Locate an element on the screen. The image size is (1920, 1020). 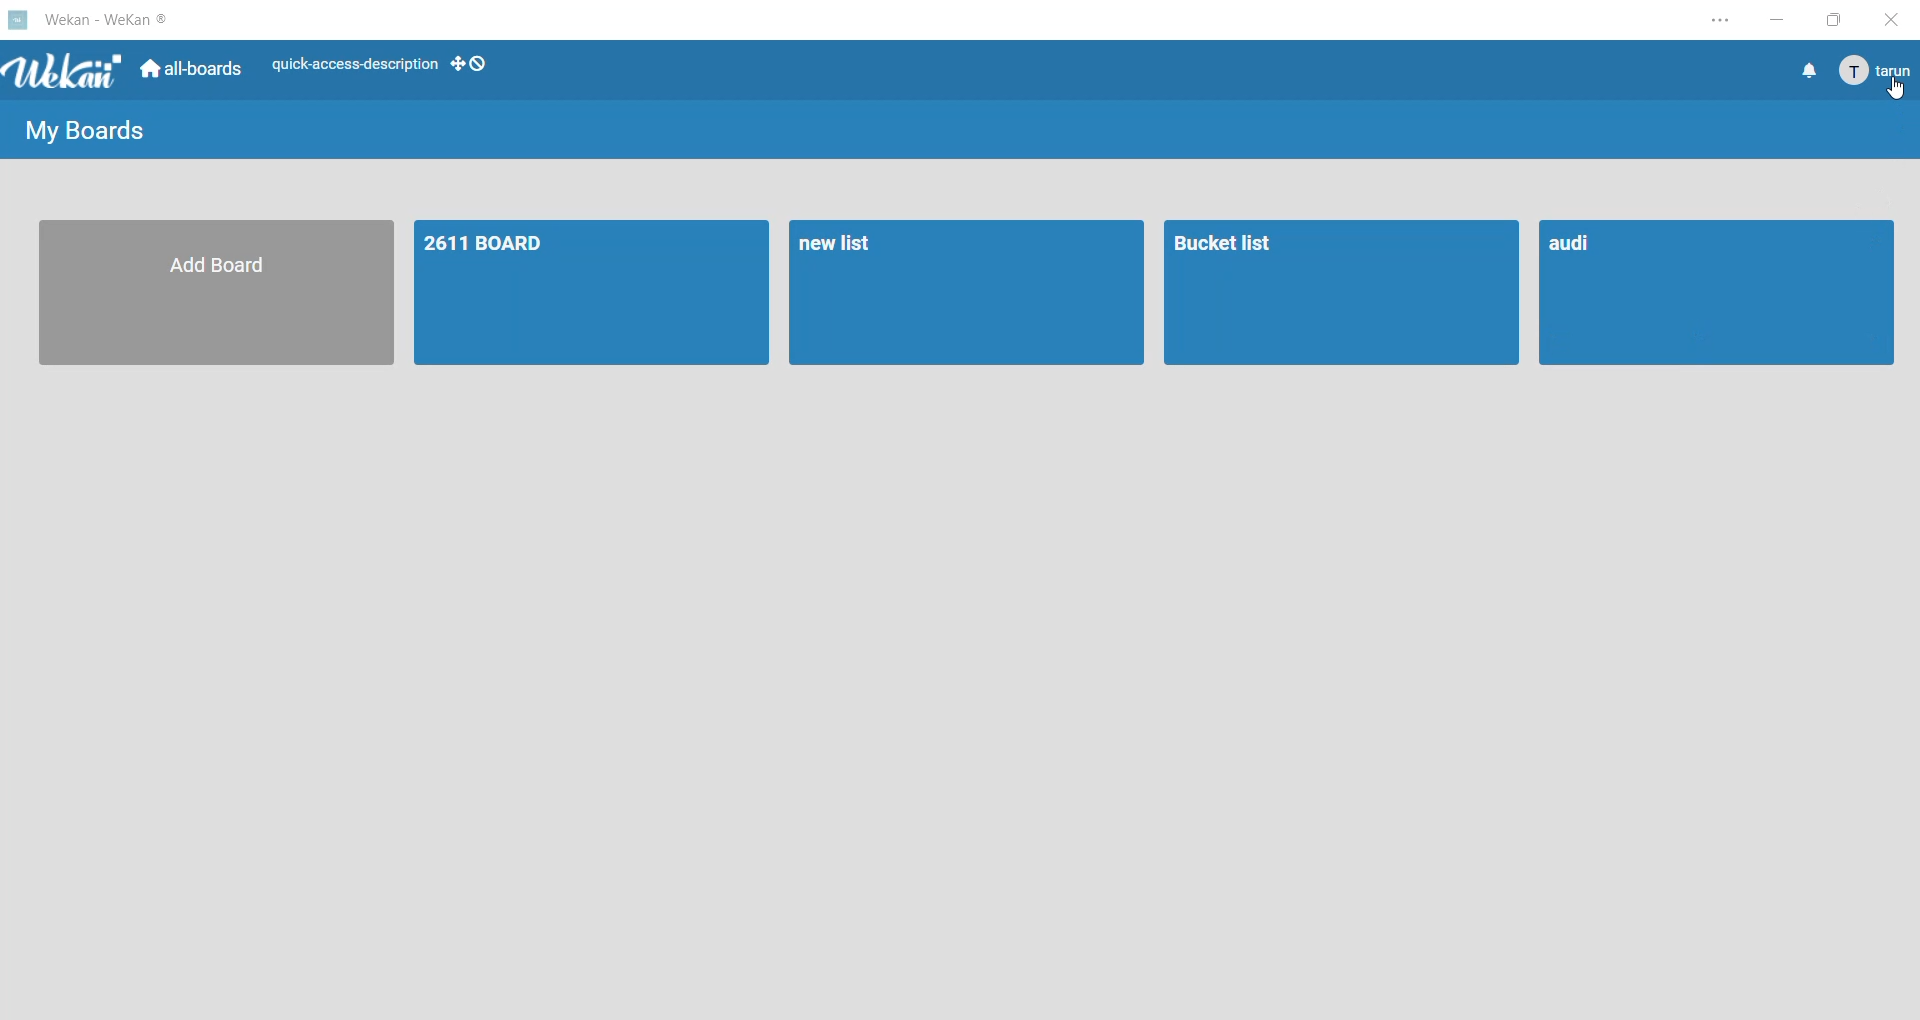
board 3-bucket list is located at coordinates (1342, 291).